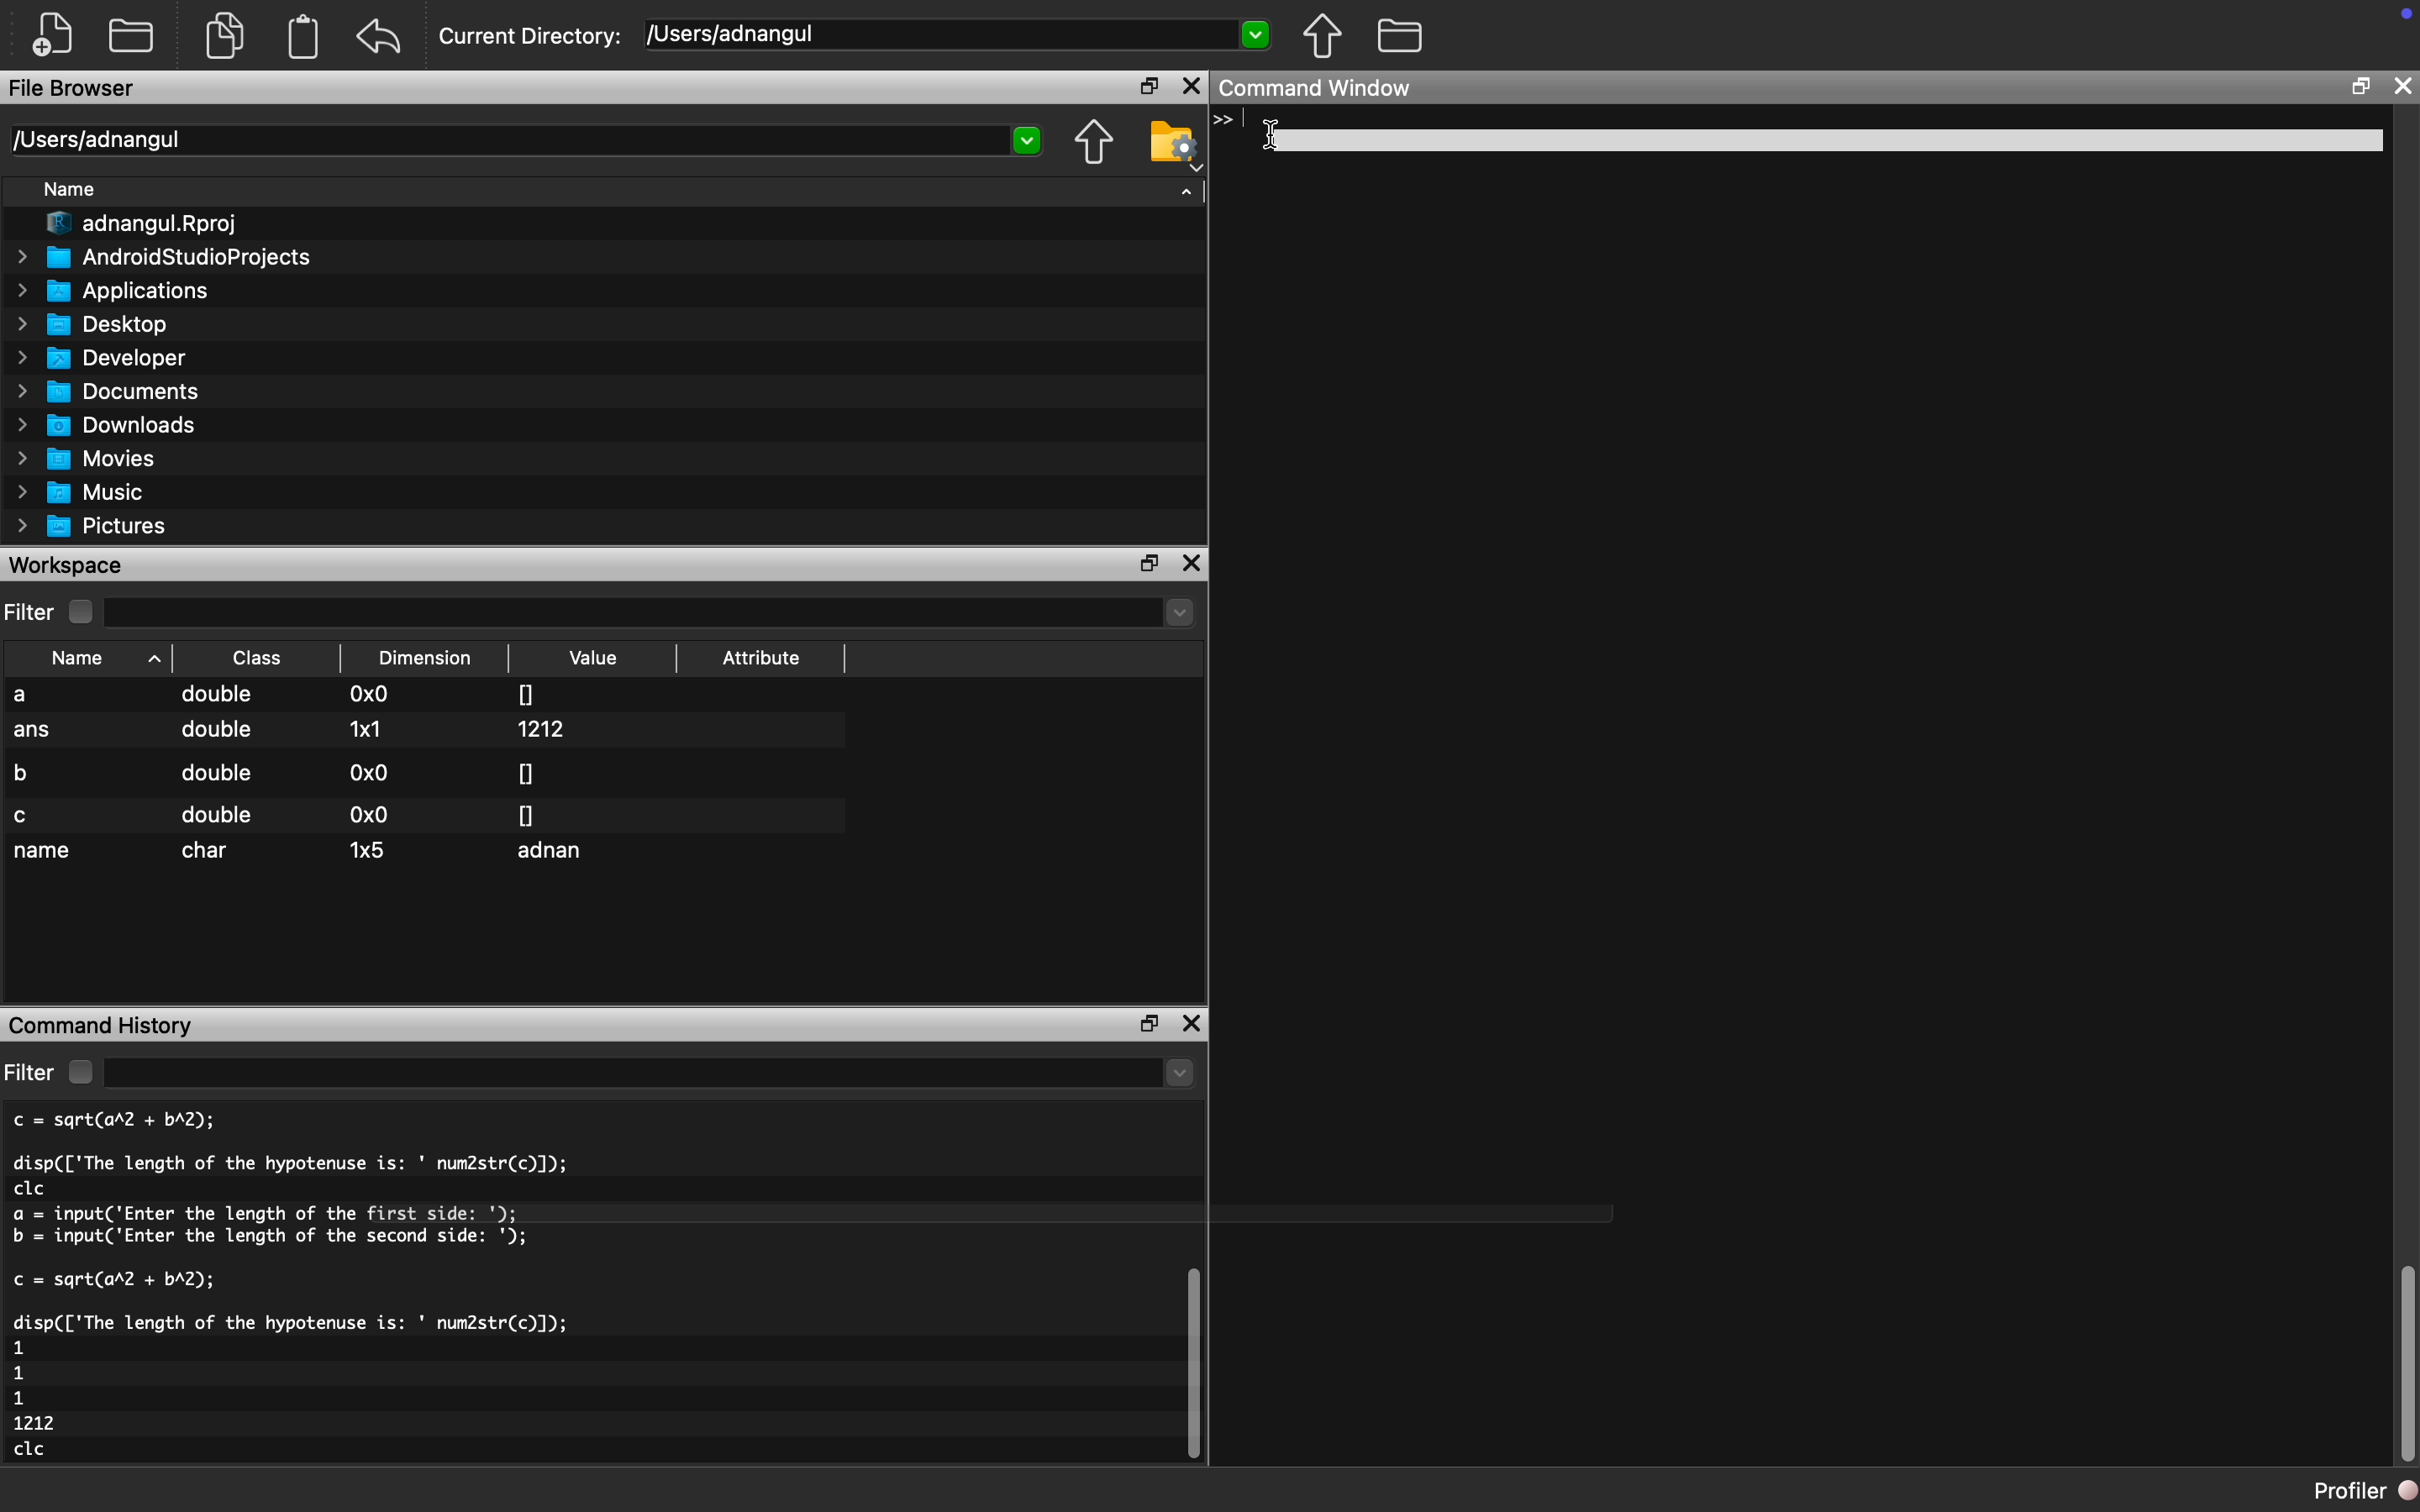  What do you see at coordinates (89, 458) in the screenshot?
I see ` Movies` at bounding box center [89, 458].